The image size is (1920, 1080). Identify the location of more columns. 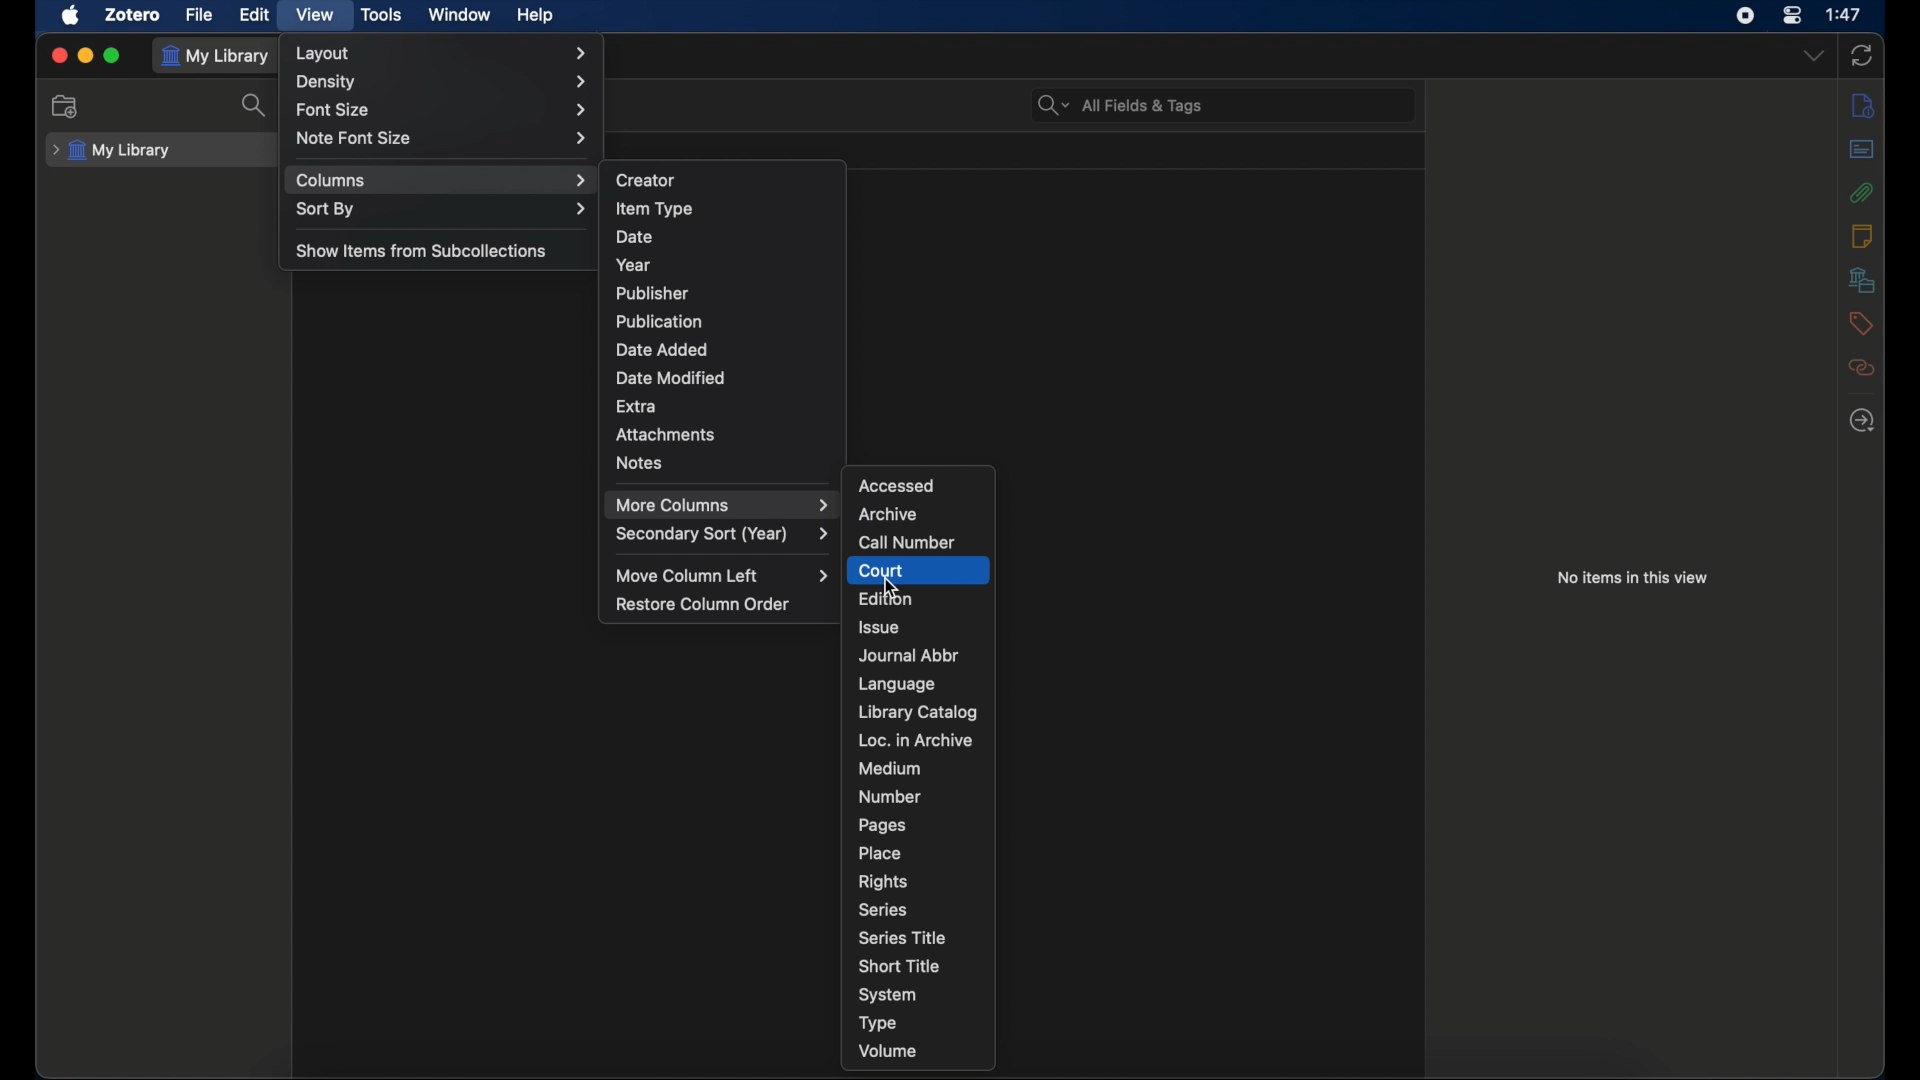
(722, 505).